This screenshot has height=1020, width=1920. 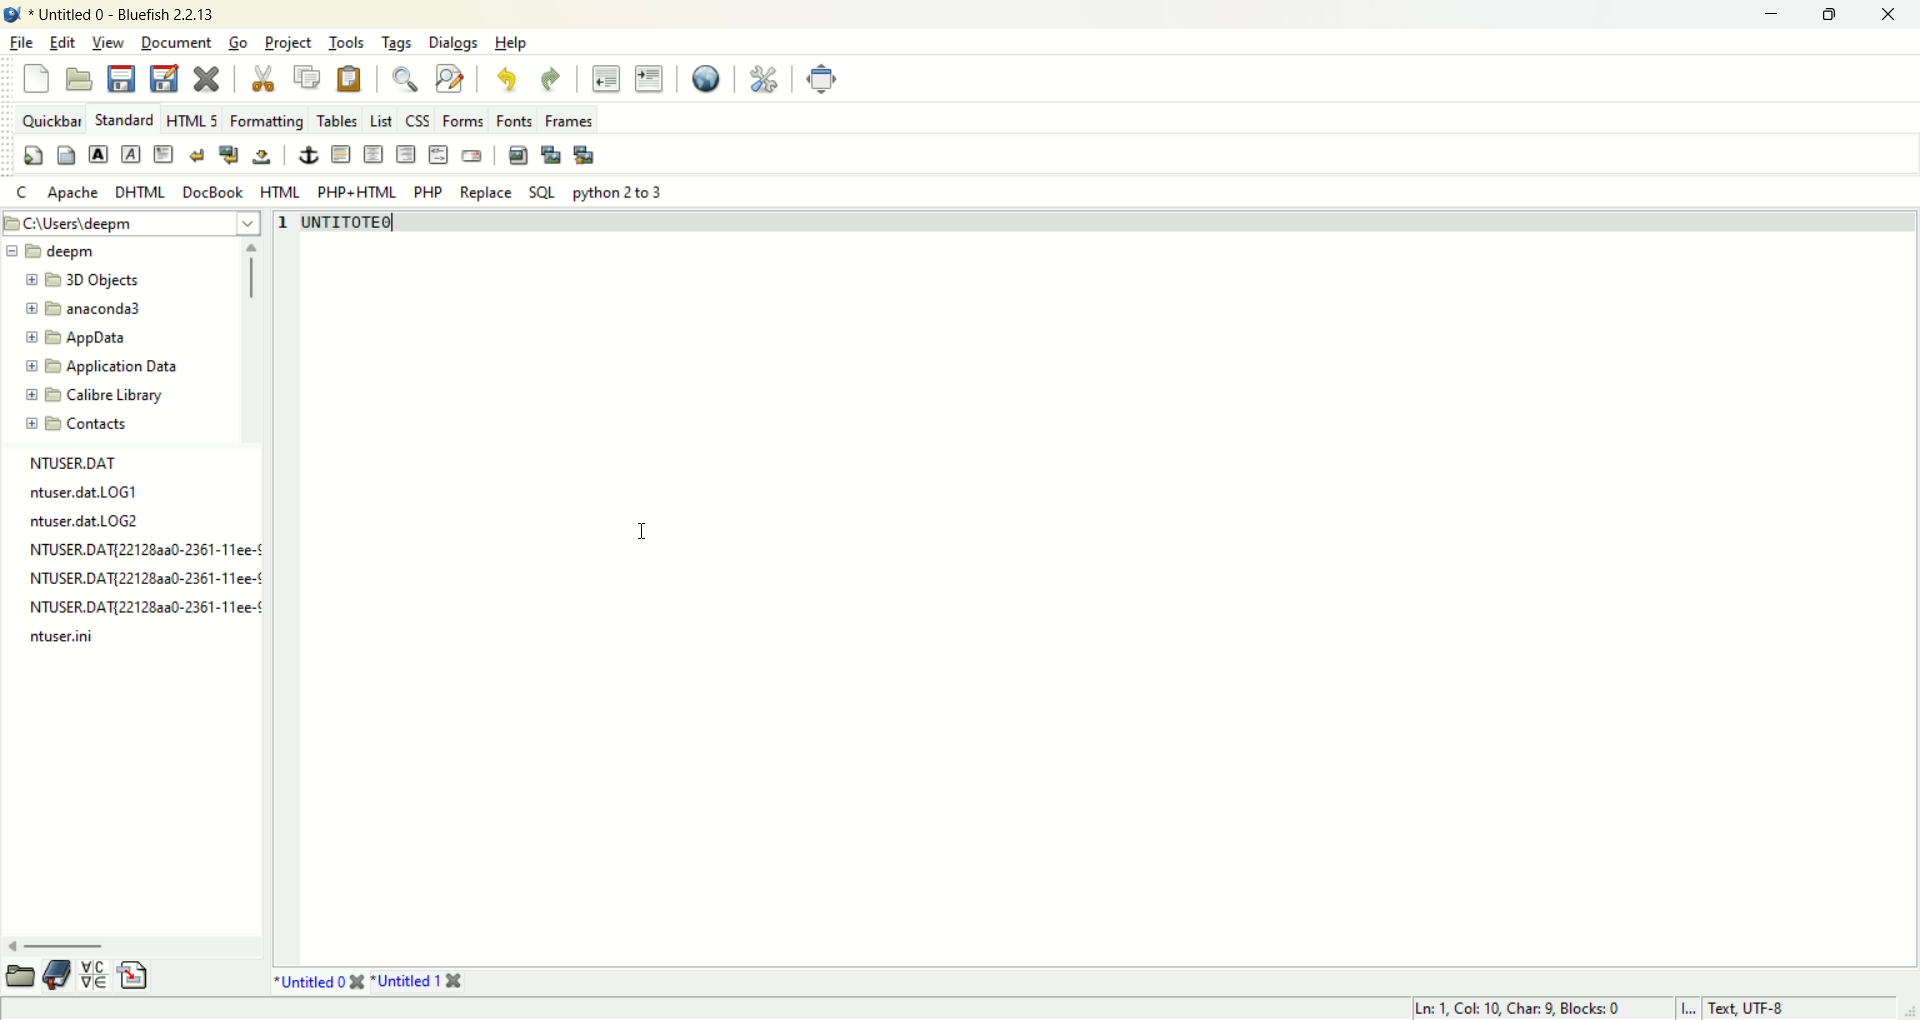 What do you see at coordinates (517, 155) in the screenshot?
I see `insert image` at bounding box center [517, 155].